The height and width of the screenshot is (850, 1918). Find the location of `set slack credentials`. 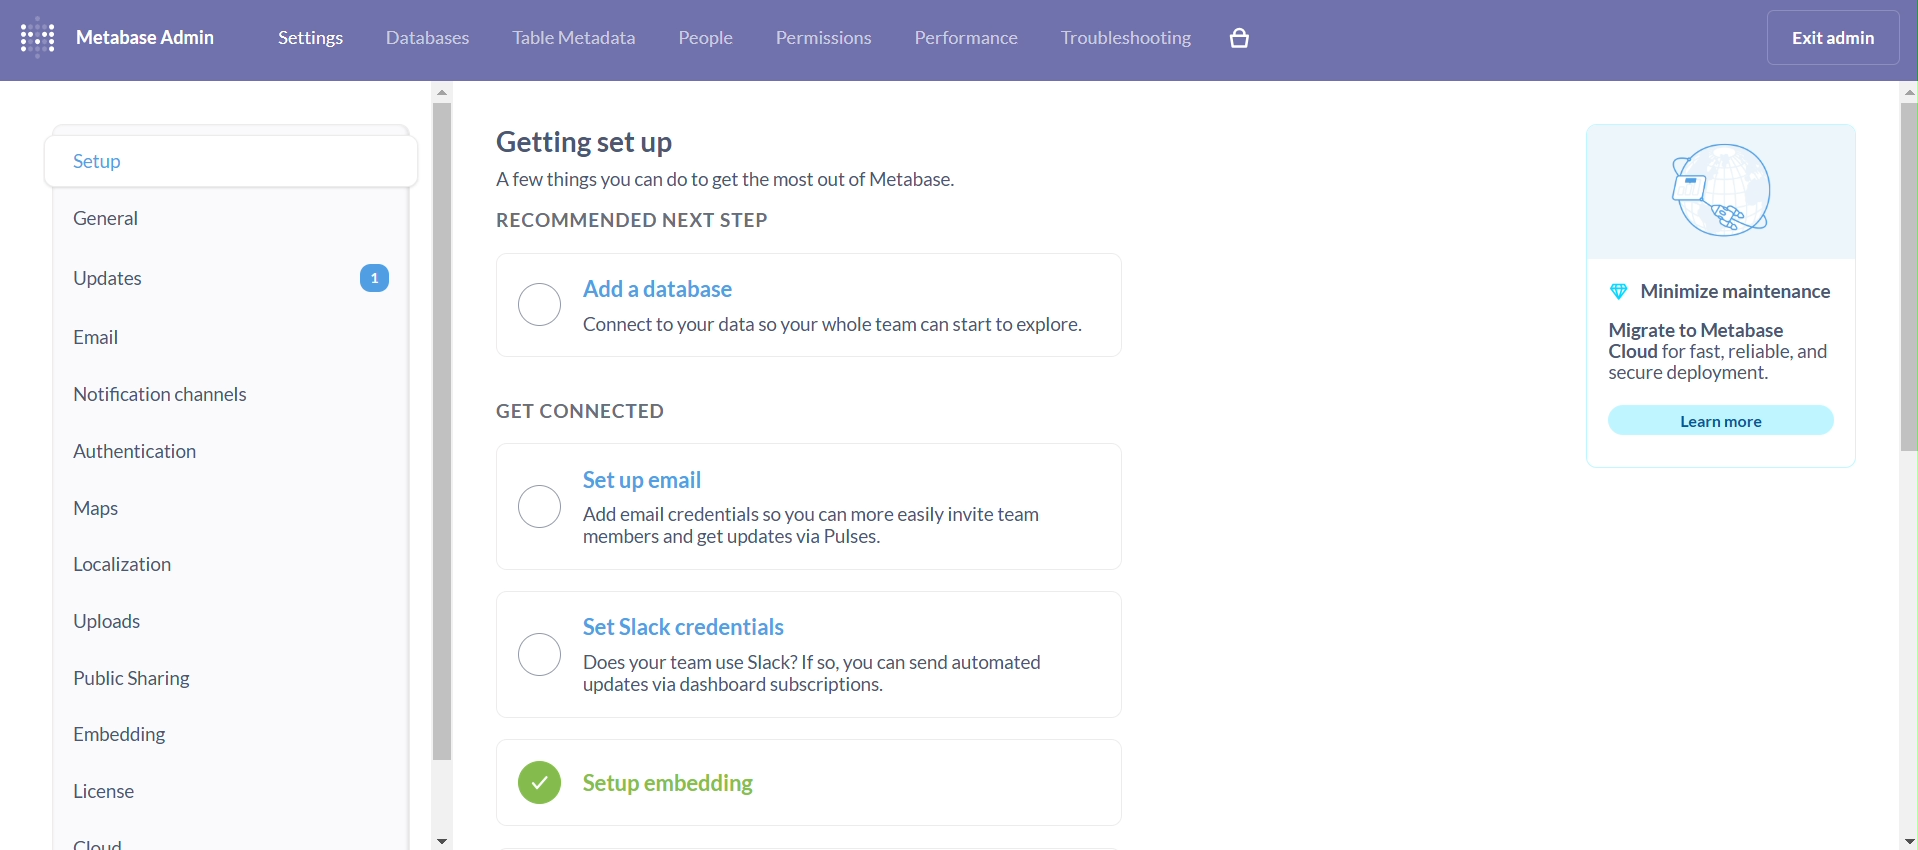

set slack credentials is located at coordinates (811, 655).